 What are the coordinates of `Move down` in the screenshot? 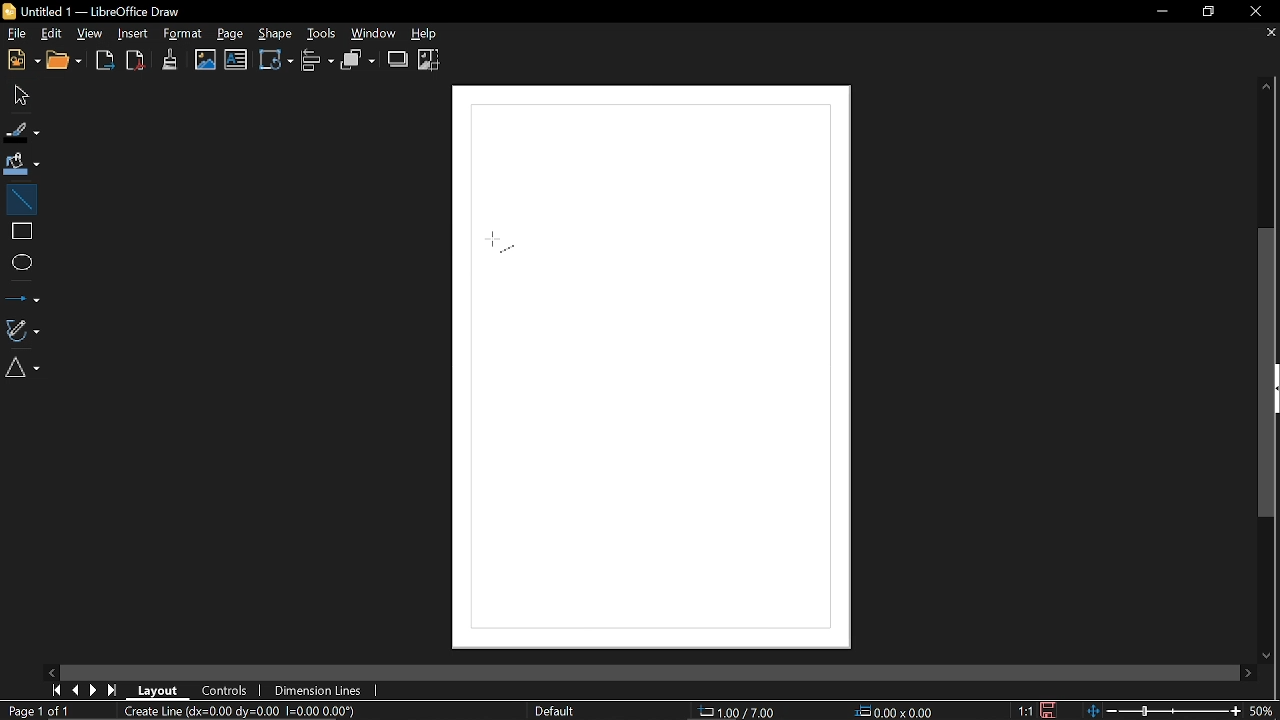 It's located at (1262, 656).